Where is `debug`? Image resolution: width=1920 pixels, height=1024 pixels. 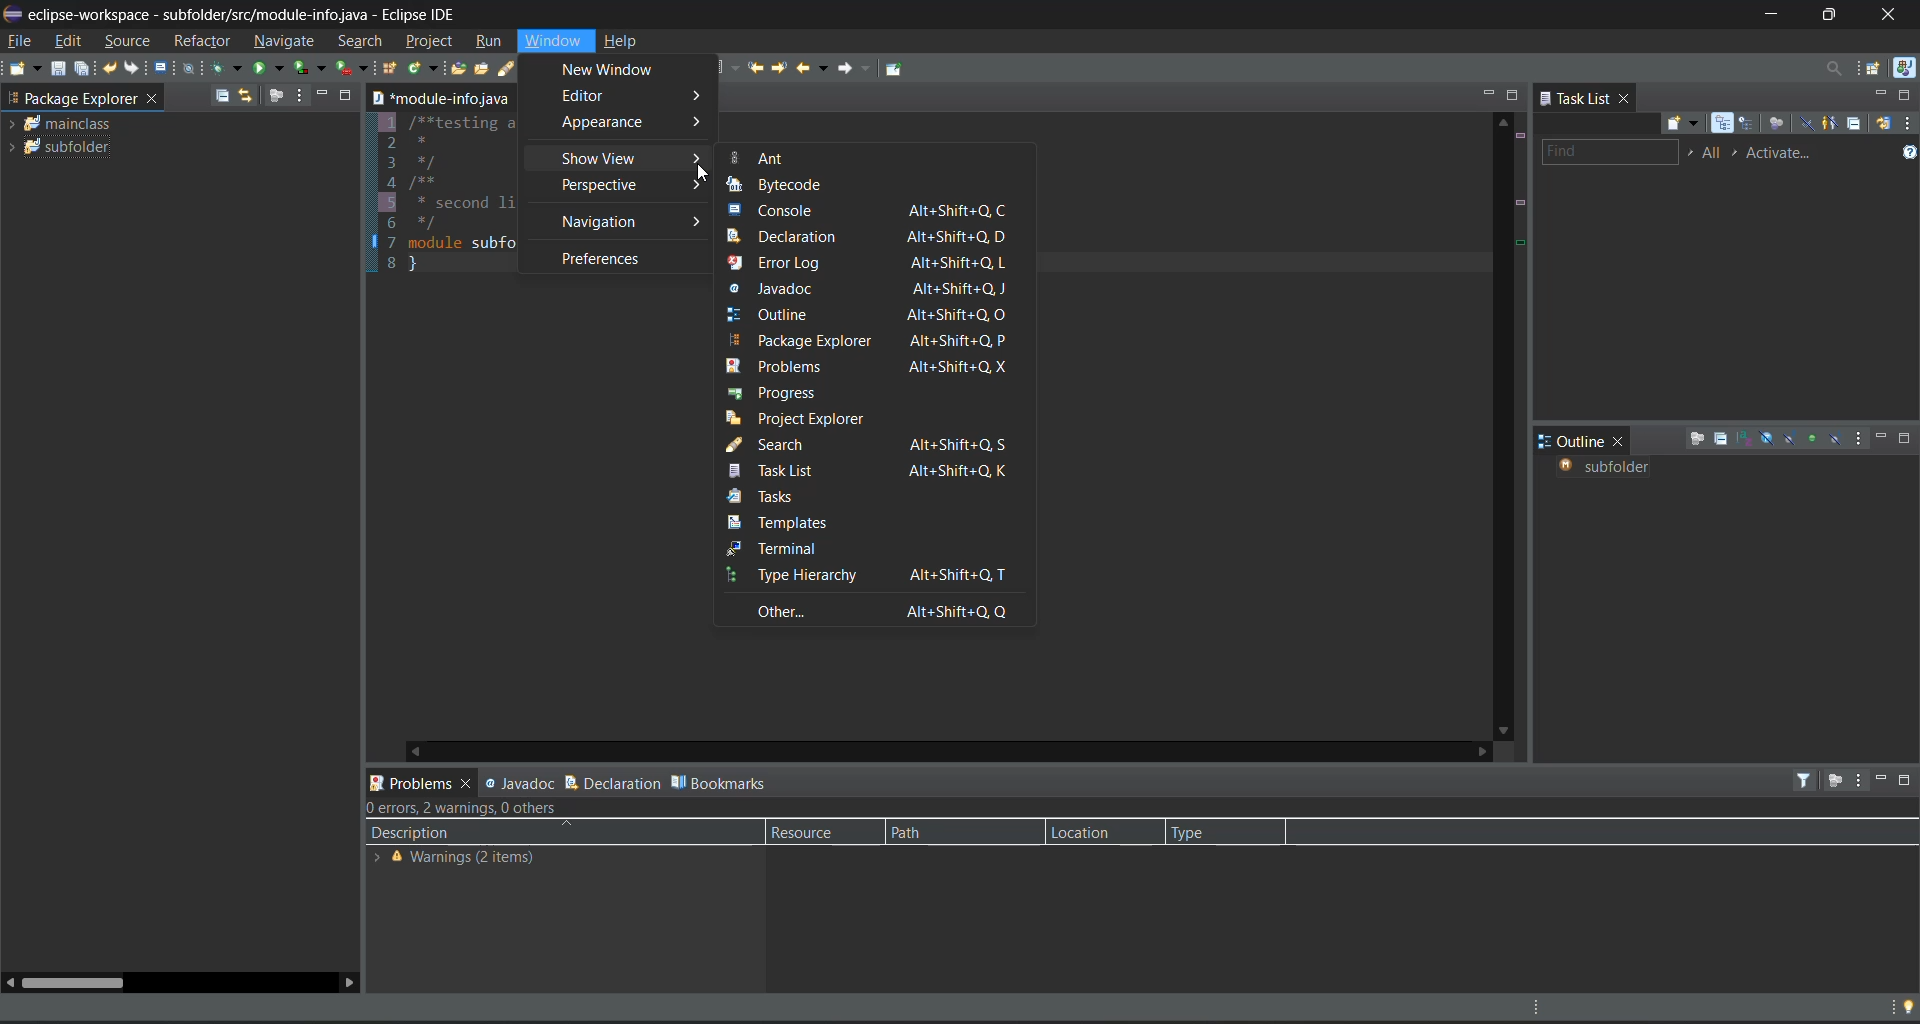 debug is located at coordinates (229, 68).